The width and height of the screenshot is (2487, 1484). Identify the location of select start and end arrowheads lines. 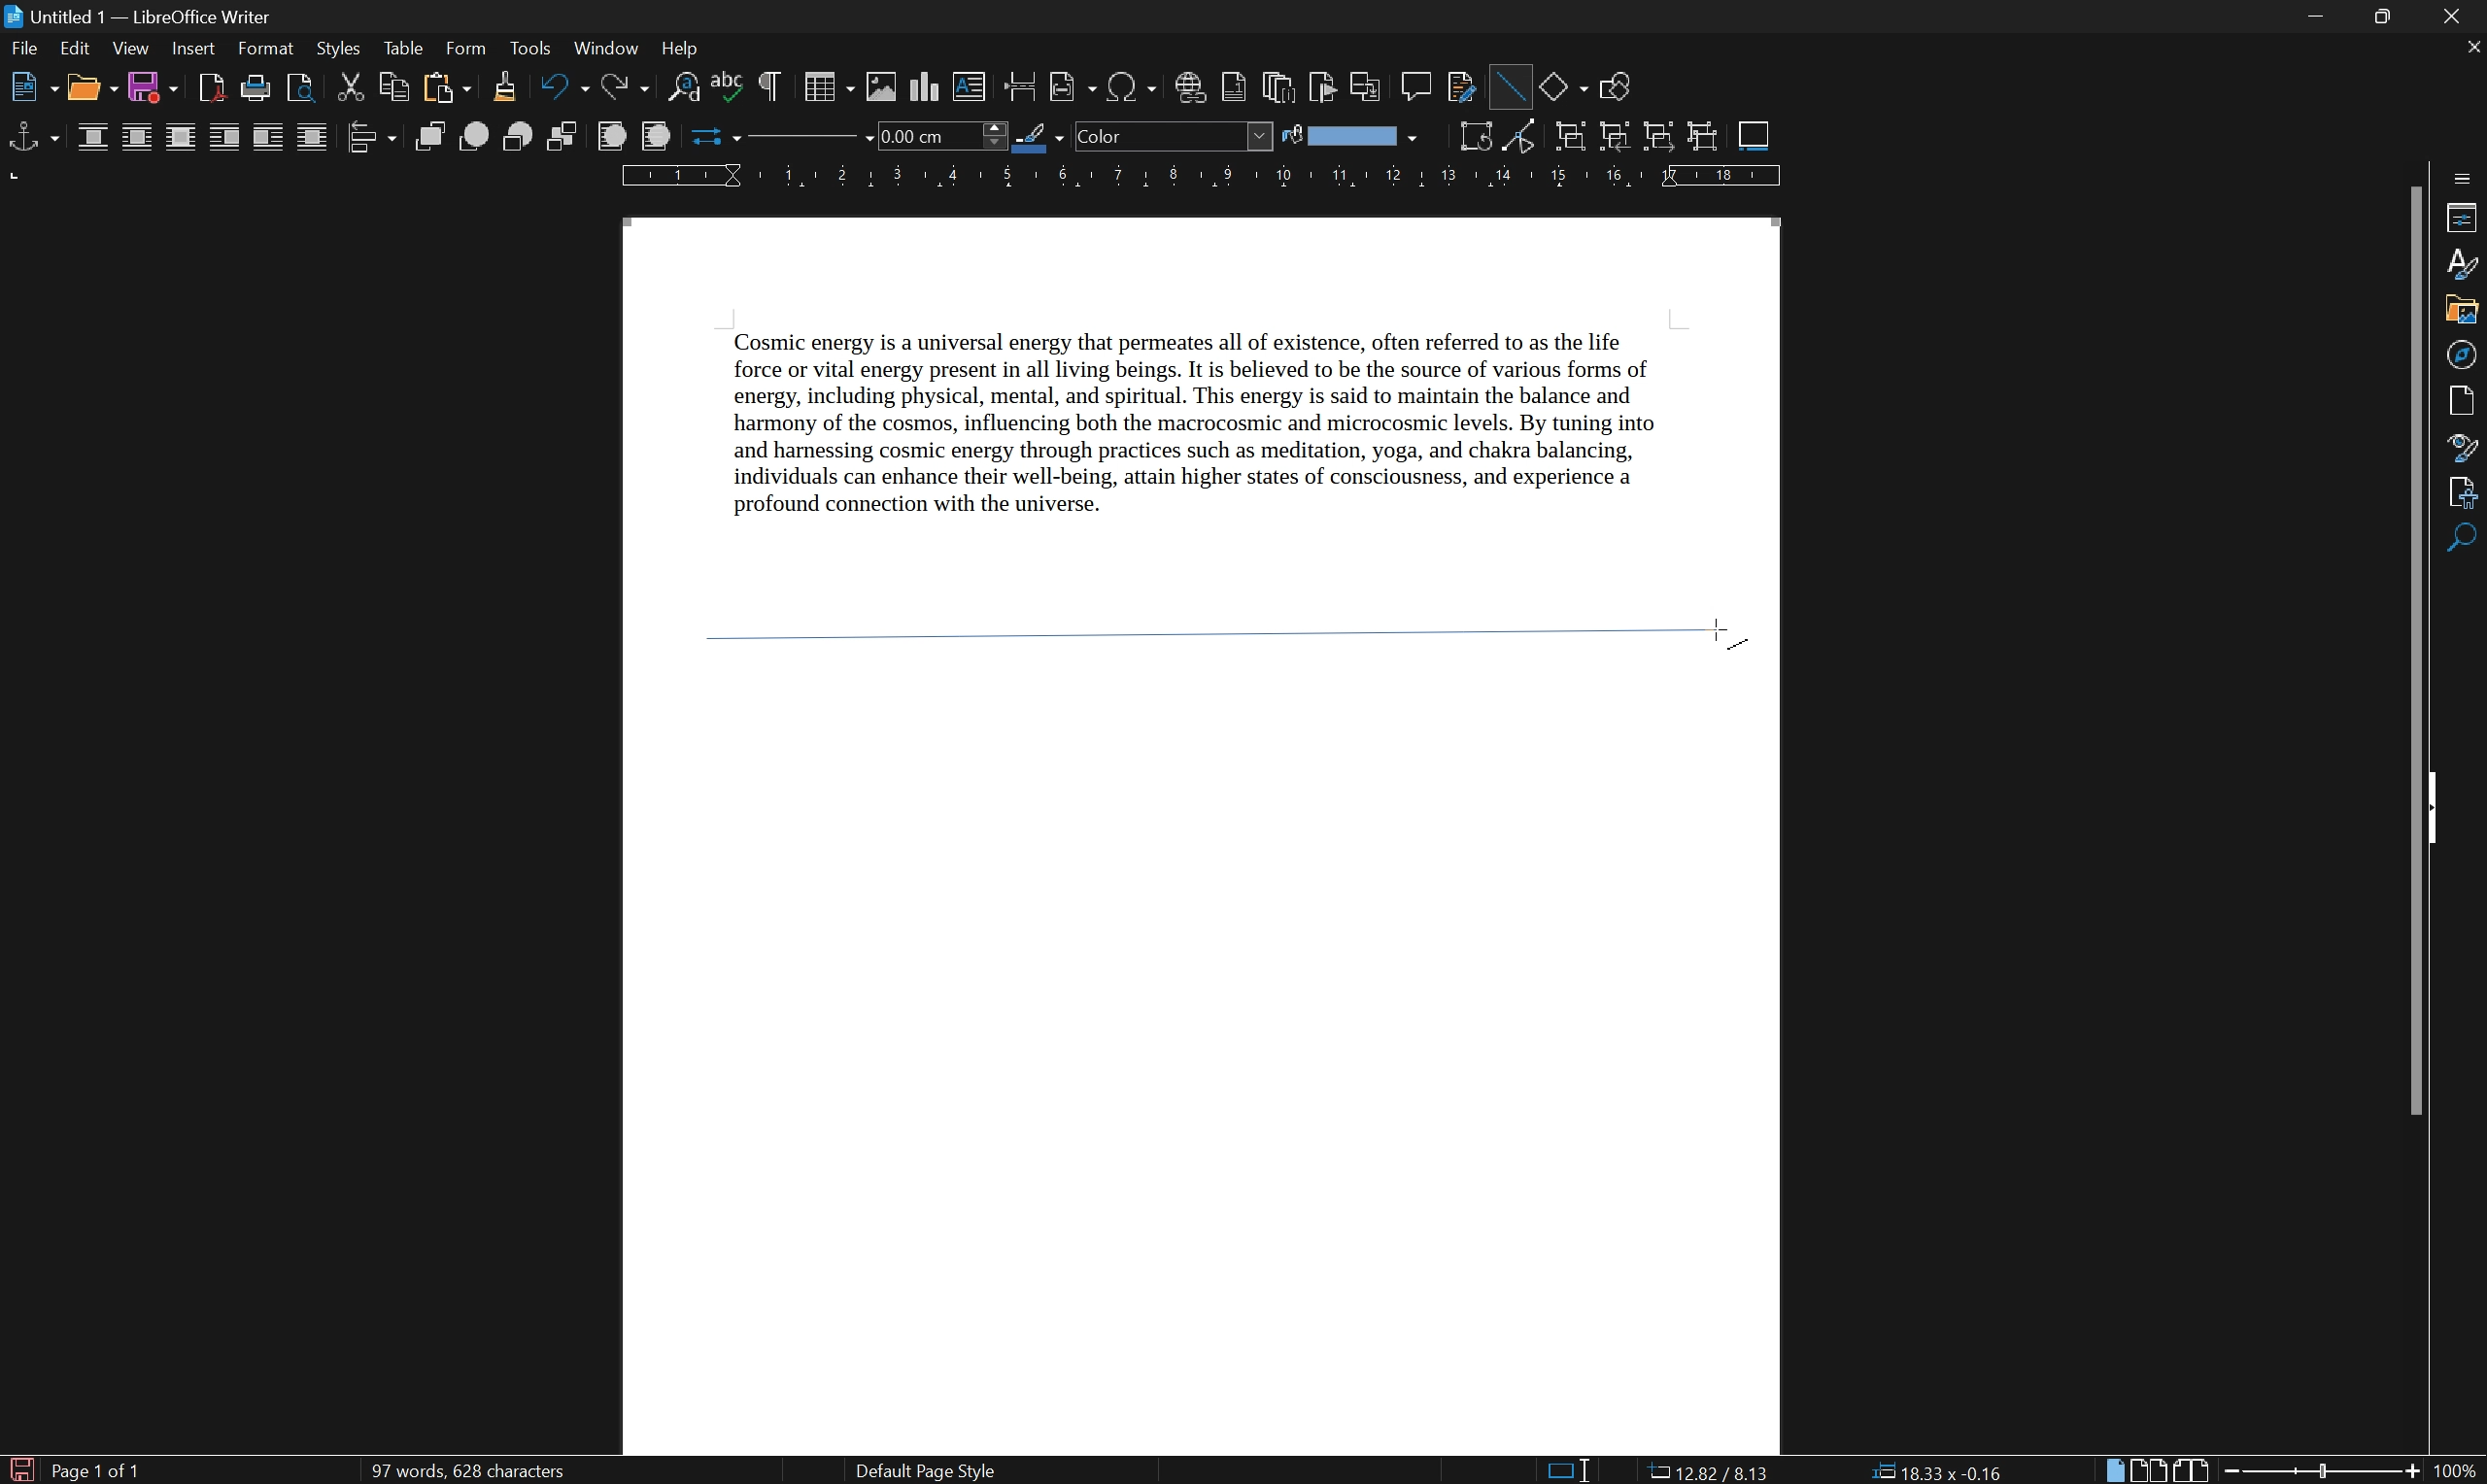
(709, 137).